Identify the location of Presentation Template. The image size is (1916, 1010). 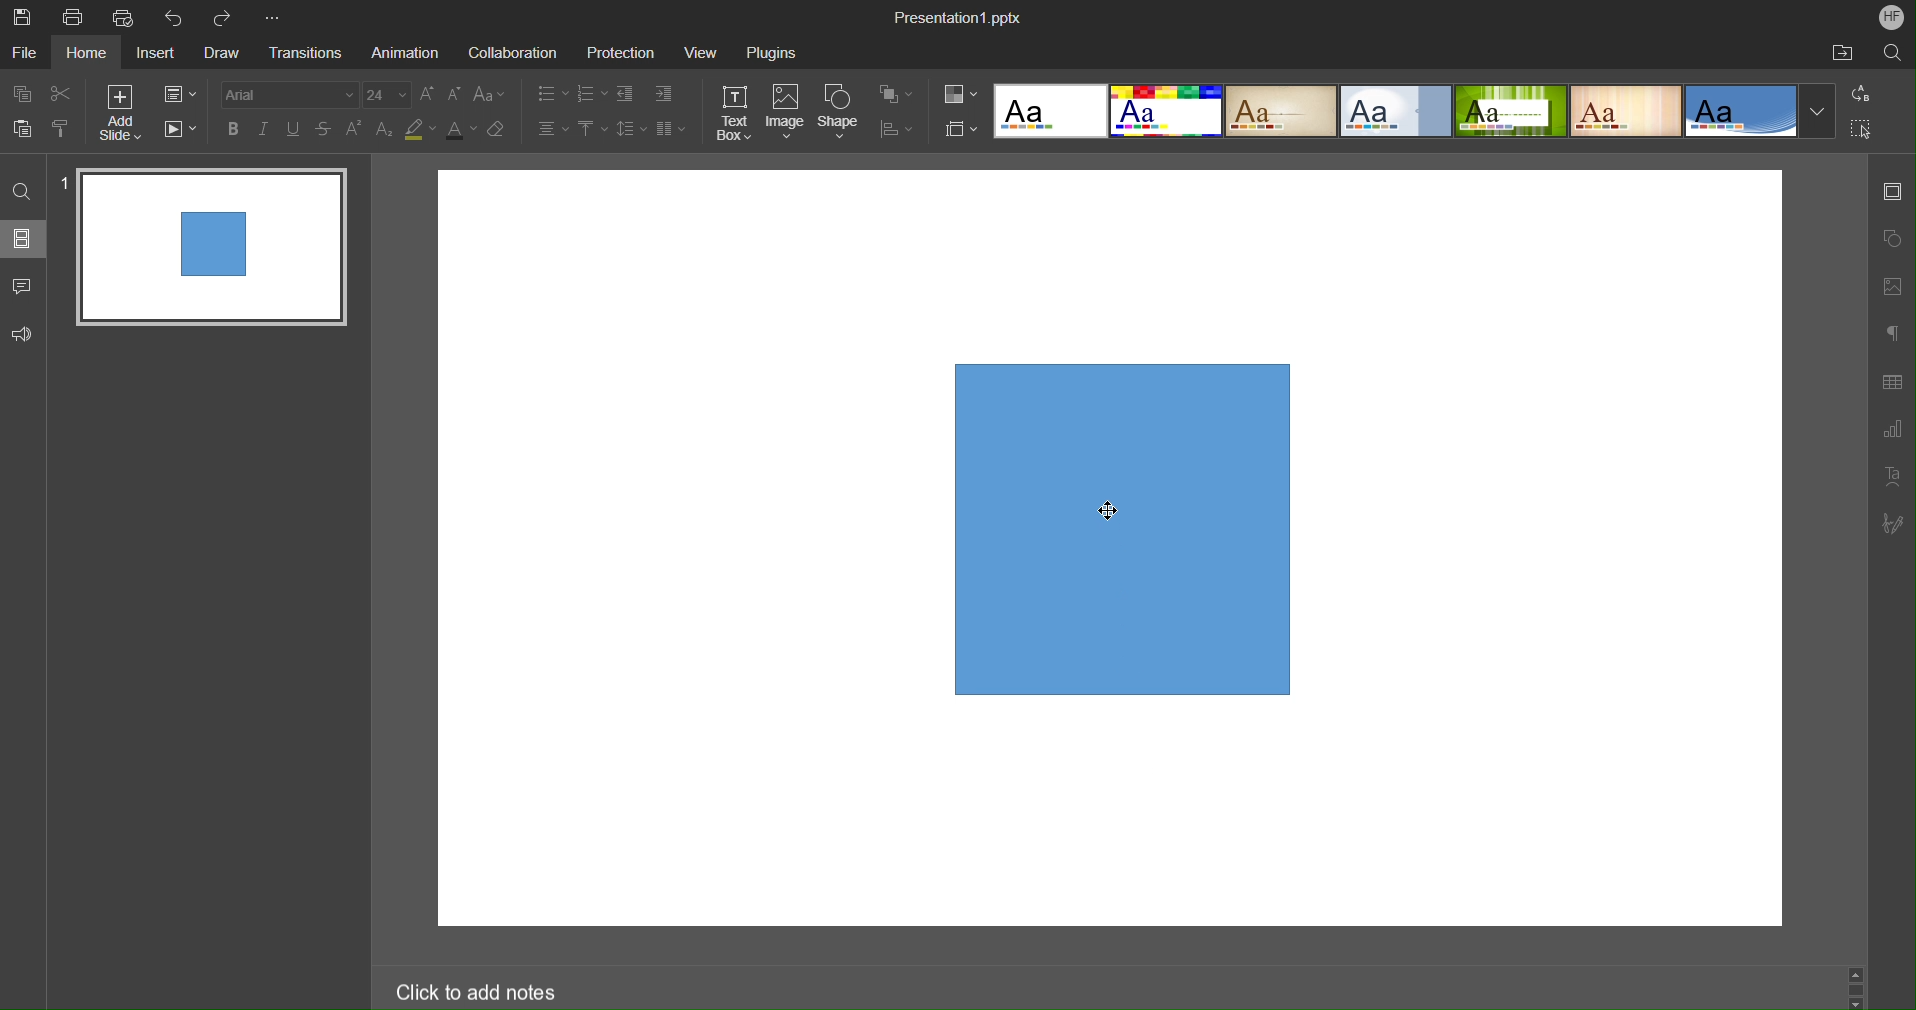
(1406, 113).